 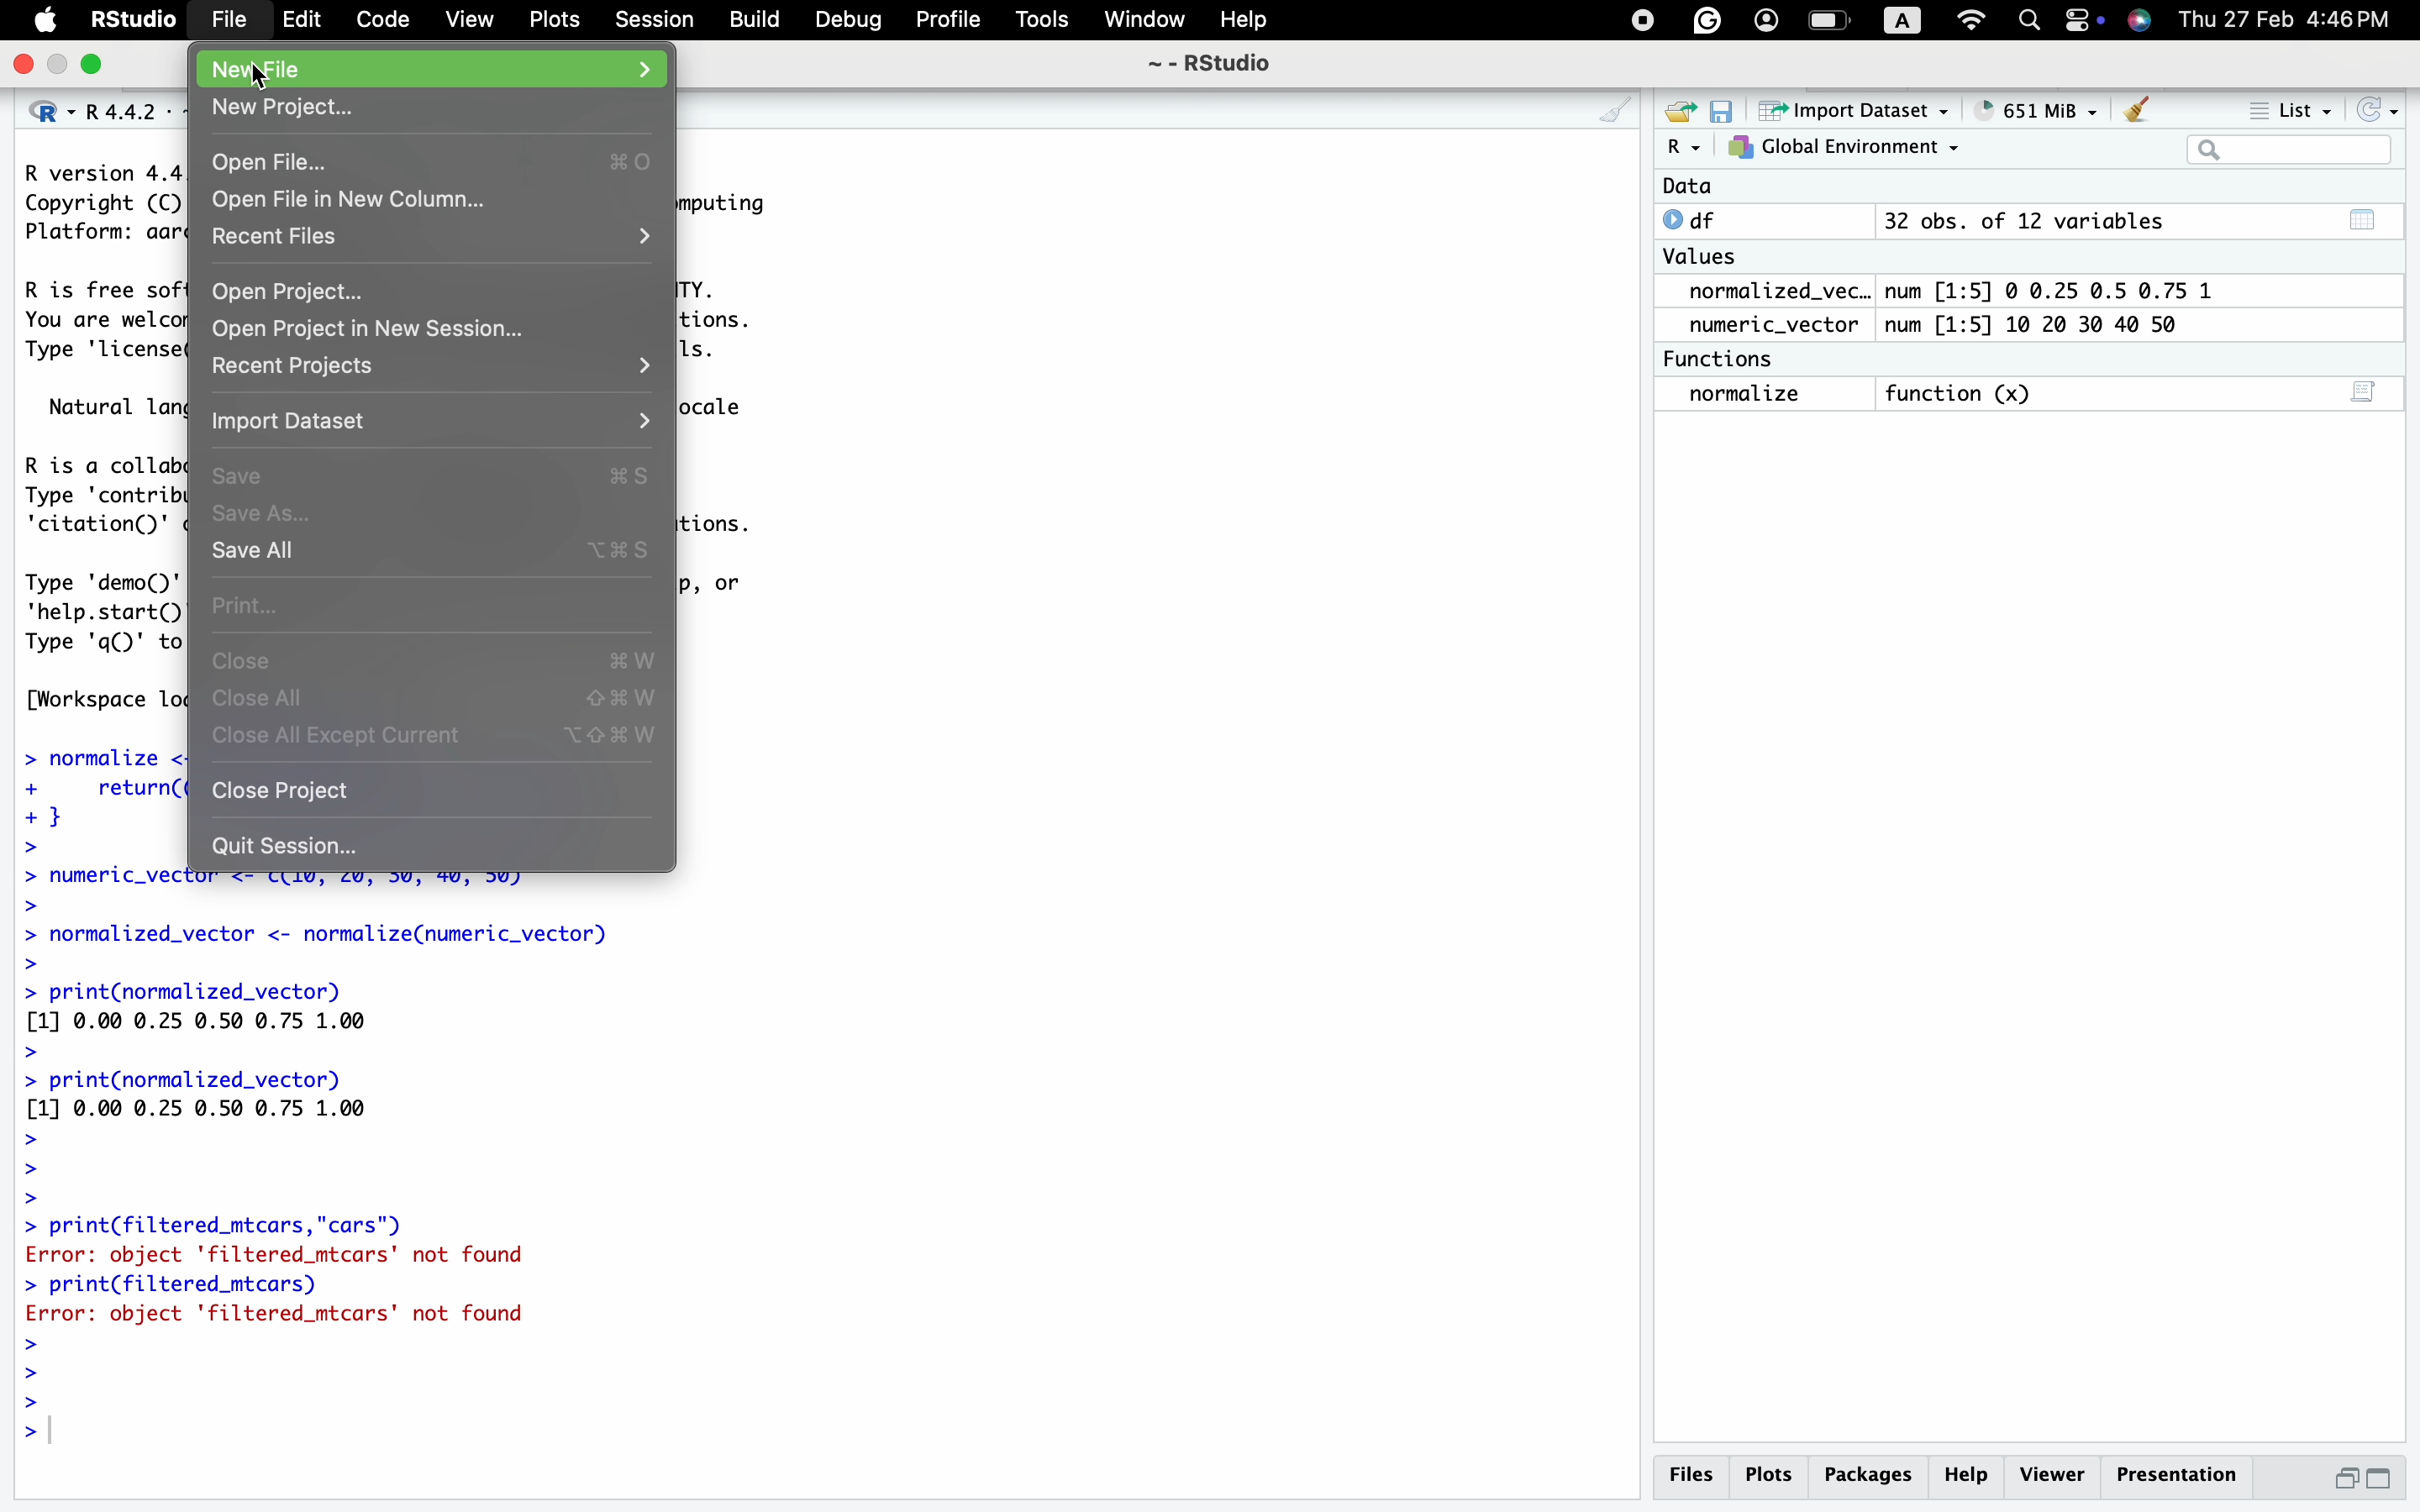 What do you see at coordinates (403, 327) in the screenshot?
I see `9 Open Project in New Session...` at bounding box center [403, 327].